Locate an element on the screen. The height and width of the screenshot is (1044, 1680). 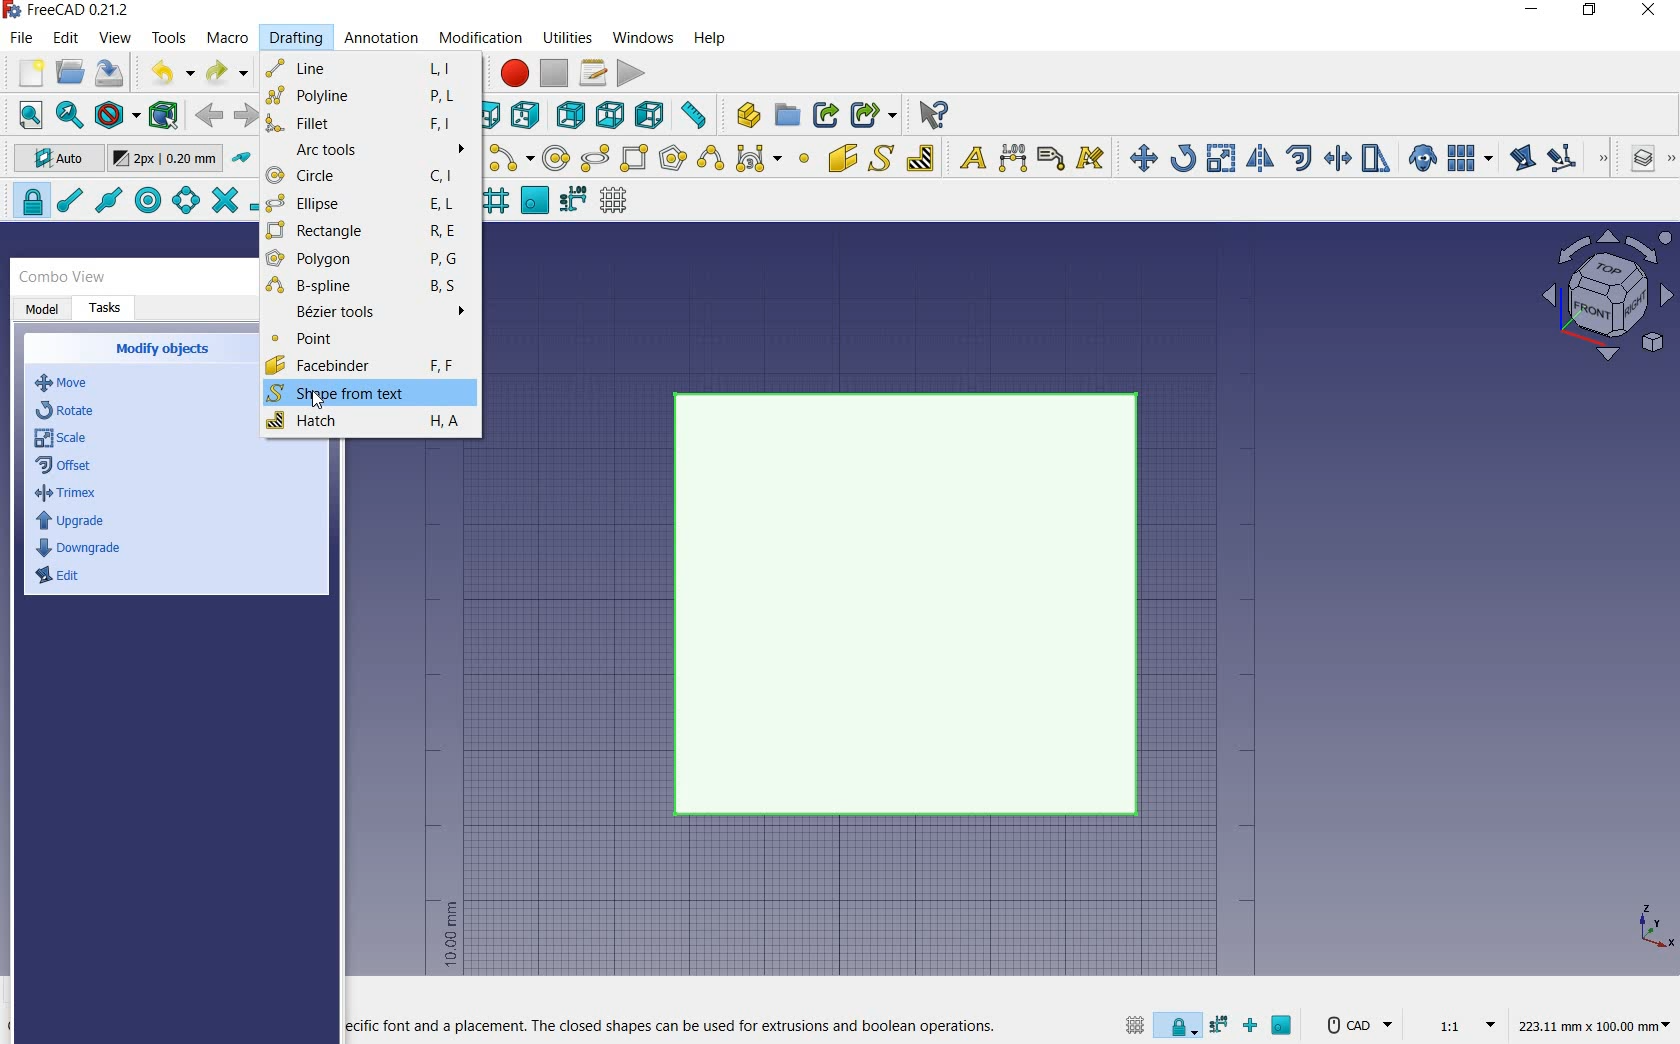
model is located at coordinates (43, 310).